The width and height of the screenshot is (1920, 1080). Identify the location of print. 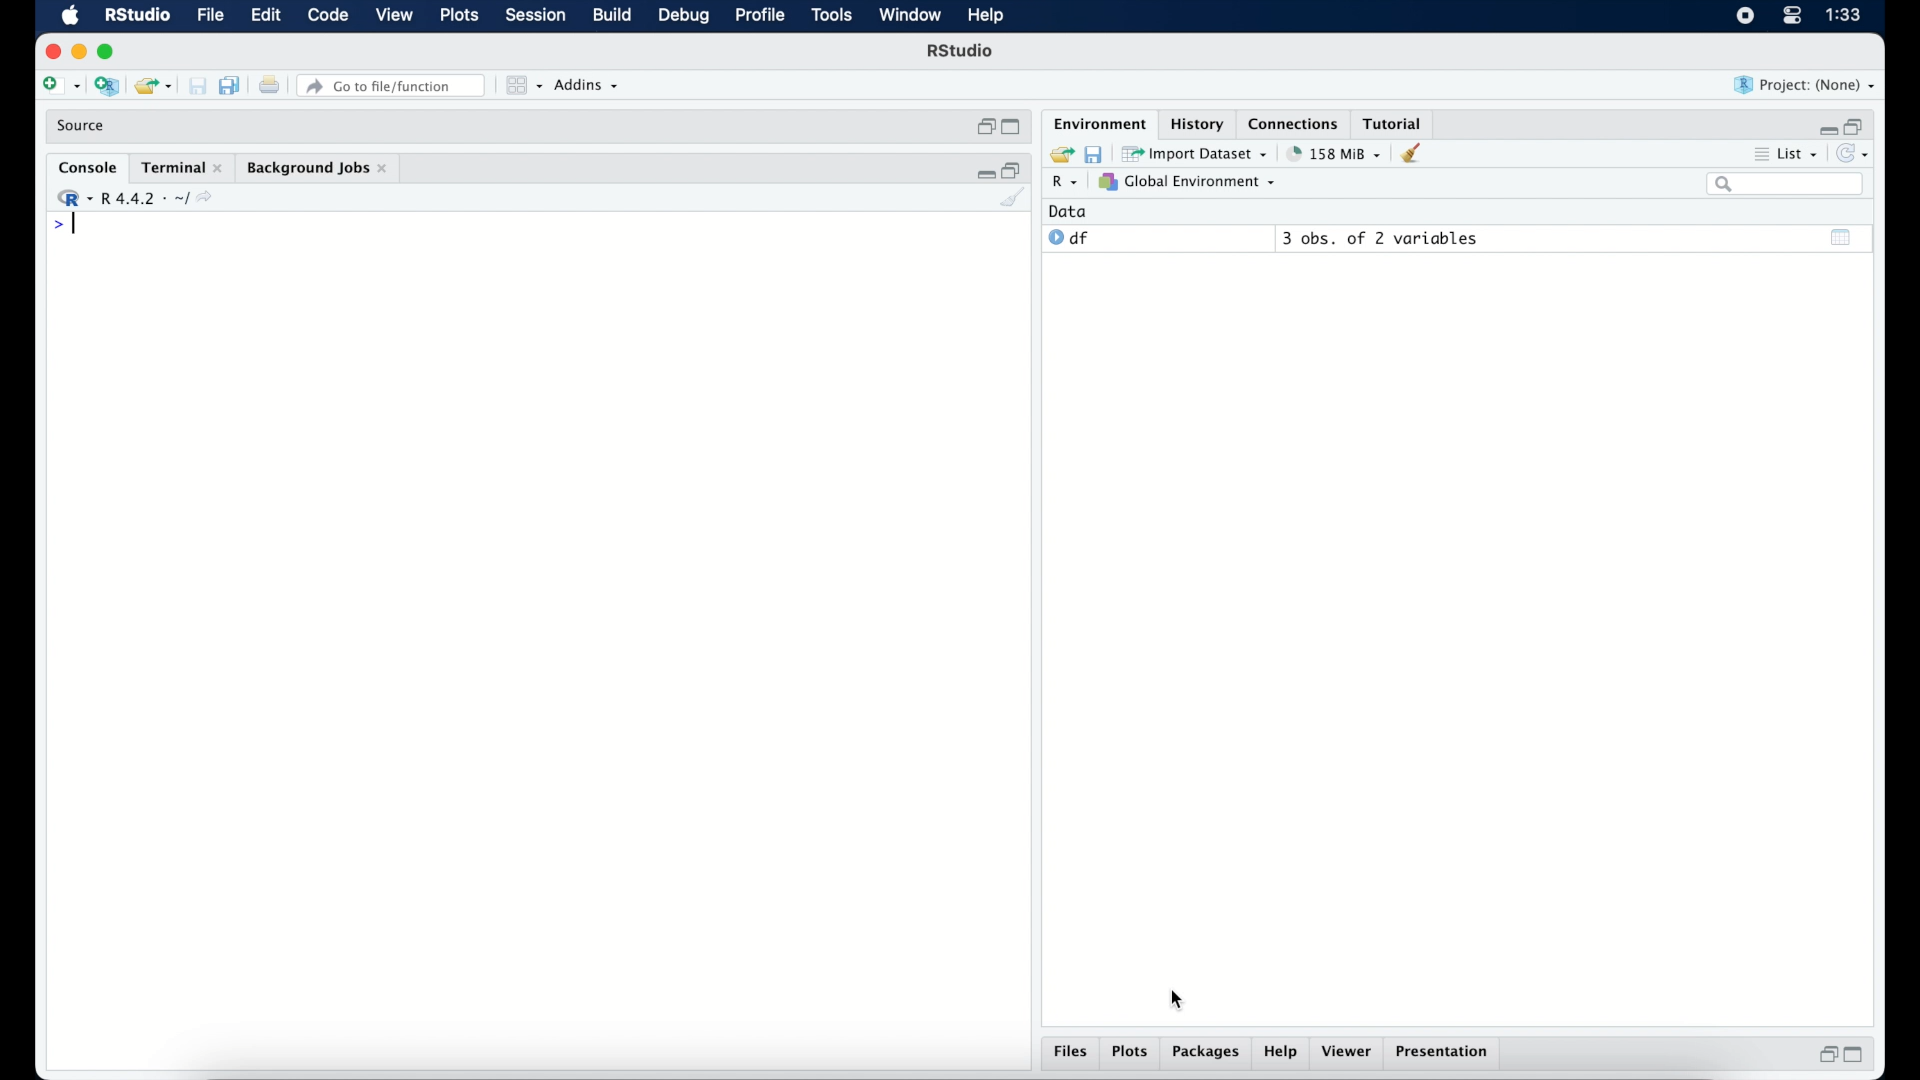
(268, 85).